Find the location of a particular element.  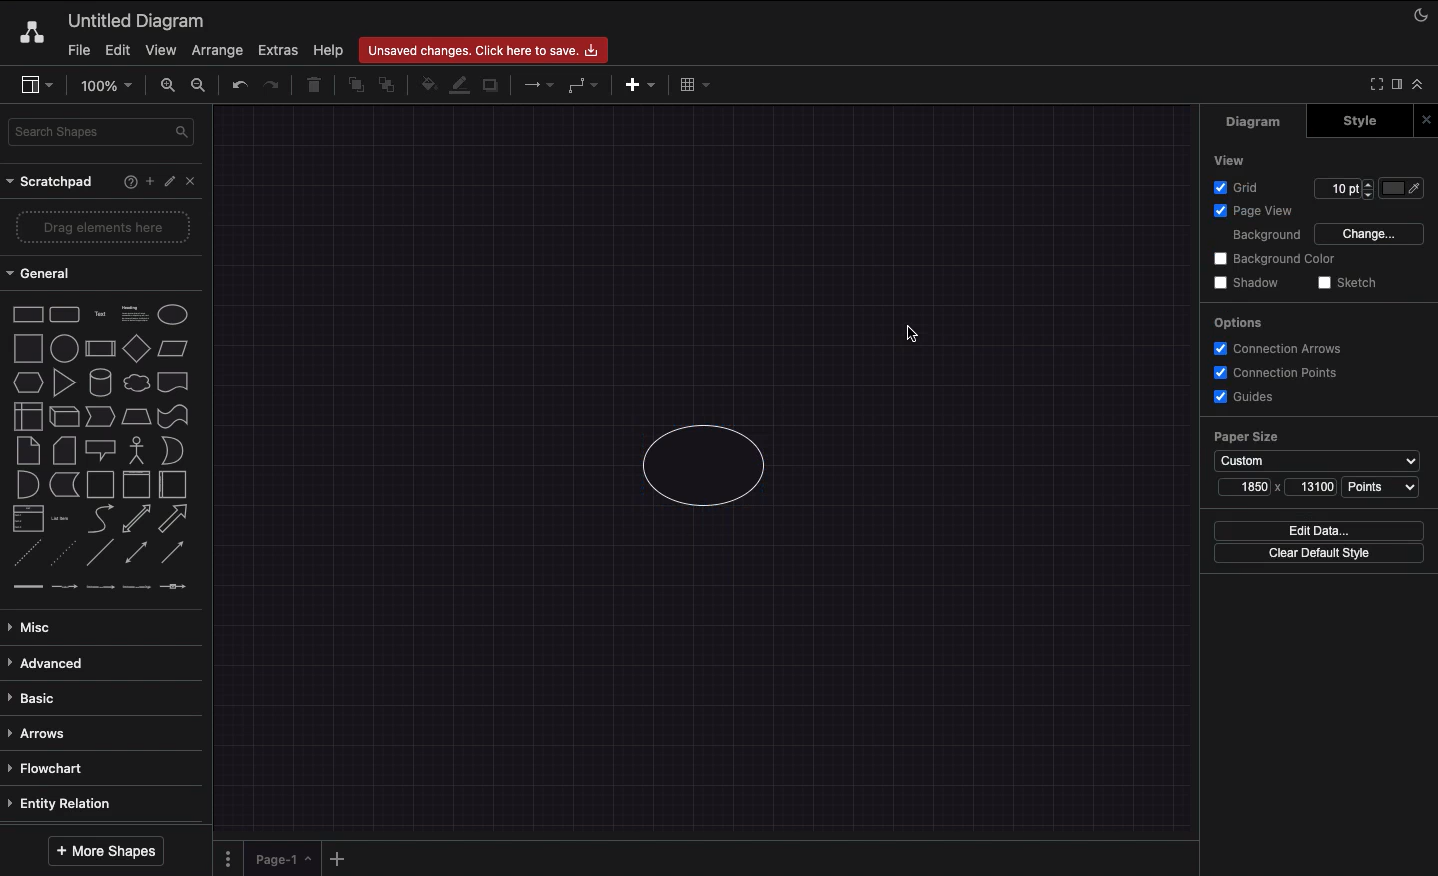

Step is located at coordinates (100, 417).